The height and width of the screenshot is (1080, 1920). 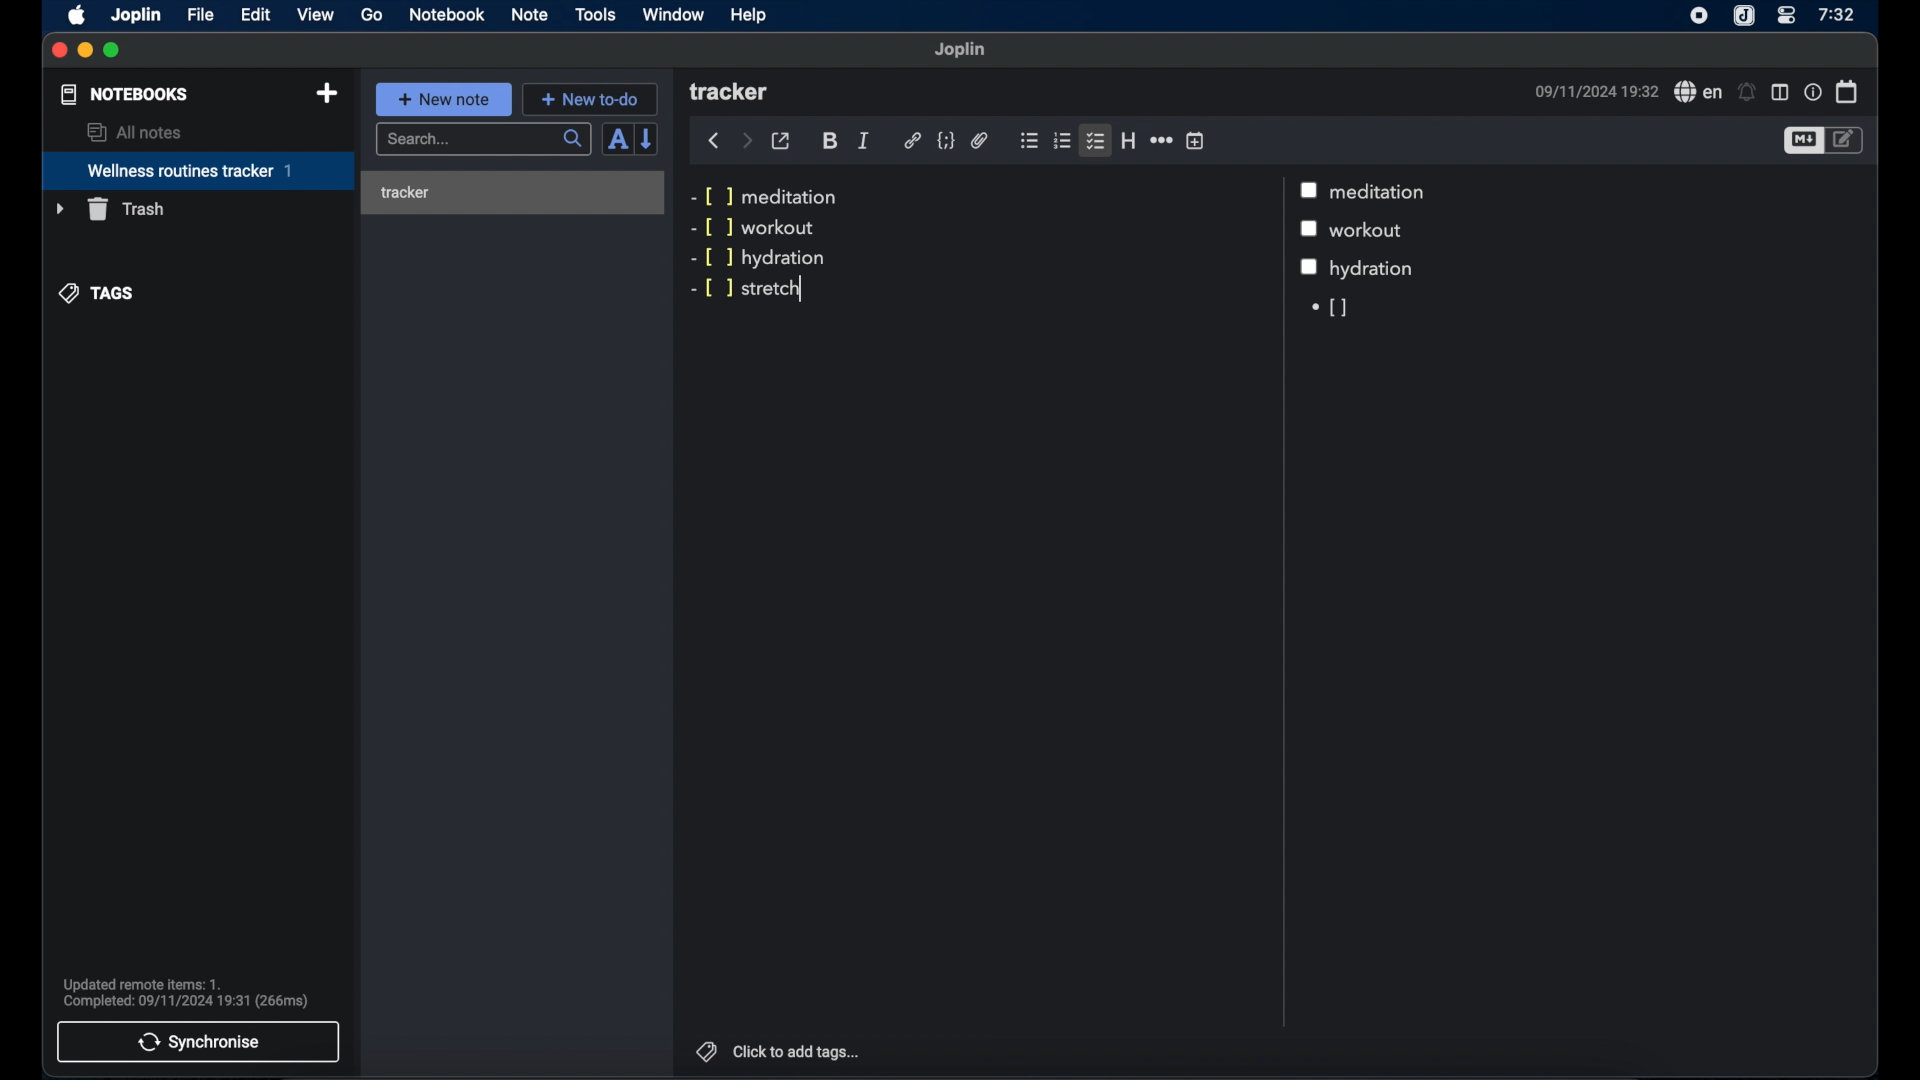 I want to click on Updated remote items: 1. Complete: 09/11/2024 19:31 (266ms), so click(x=194, y=990).